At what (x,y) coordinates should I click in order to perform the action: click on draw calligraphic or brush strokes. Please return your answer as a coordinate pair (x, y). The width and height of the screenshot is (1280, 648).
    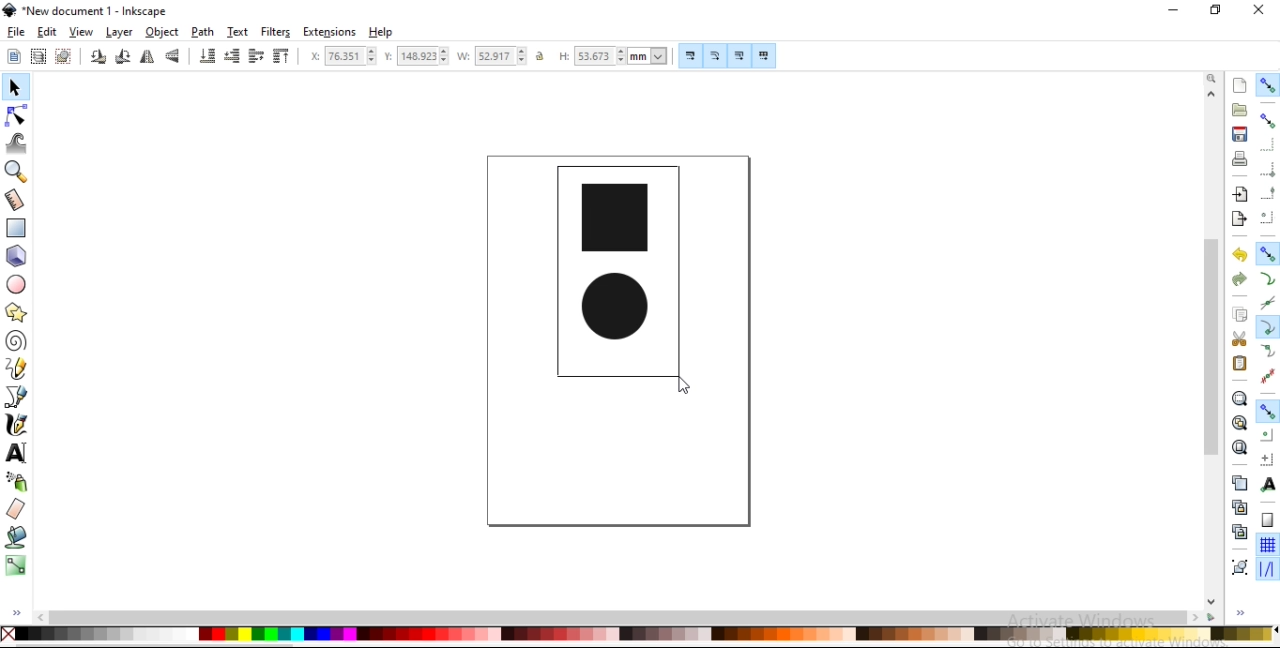
    Looking at the image, I should click on (18, 423).